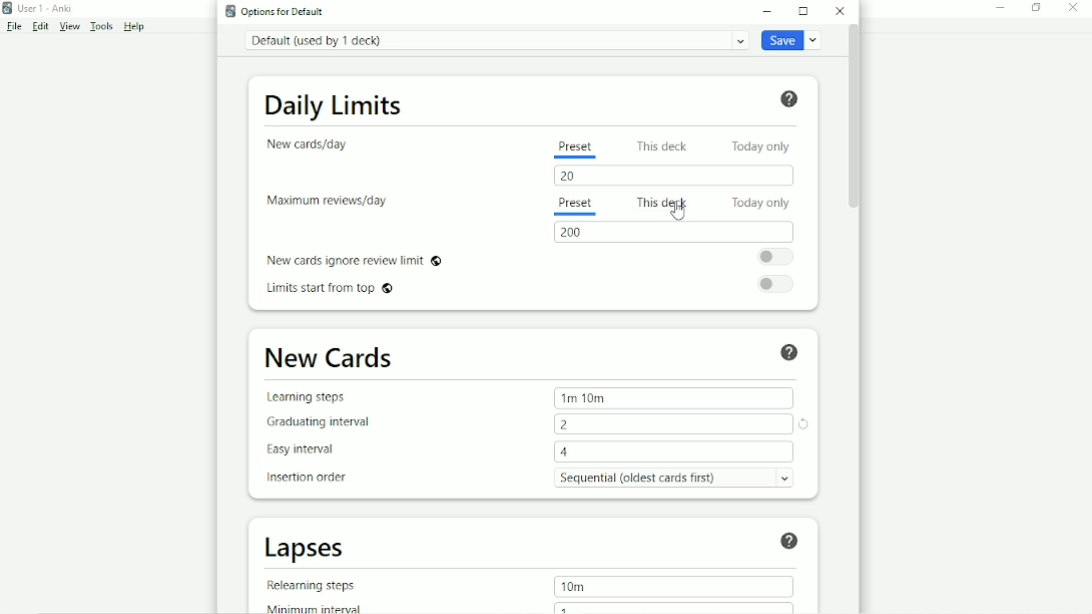 The image size is (1092, 614). Describe the element at coordinates (806, 425) in the screenshot. I see `Restore this setting to its default value` at that location.